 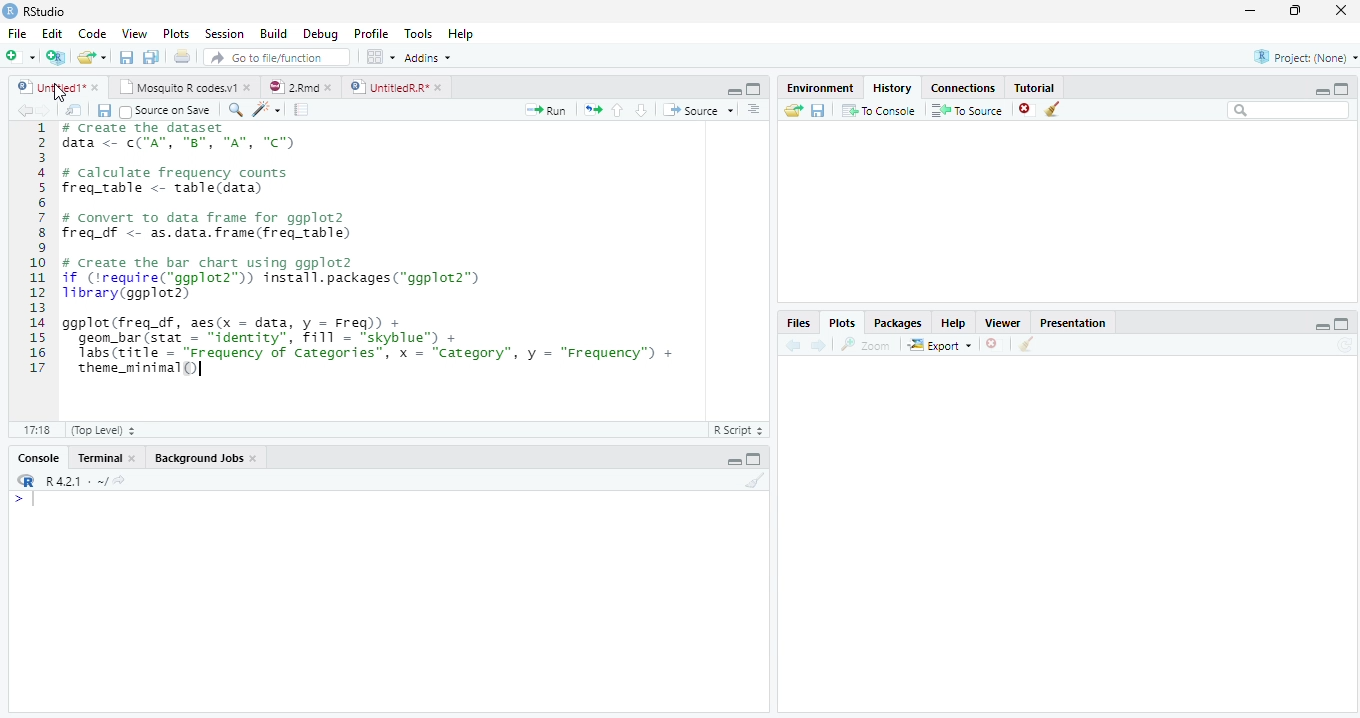 I want to click on Open an existing file, so click(x=93, y=58).